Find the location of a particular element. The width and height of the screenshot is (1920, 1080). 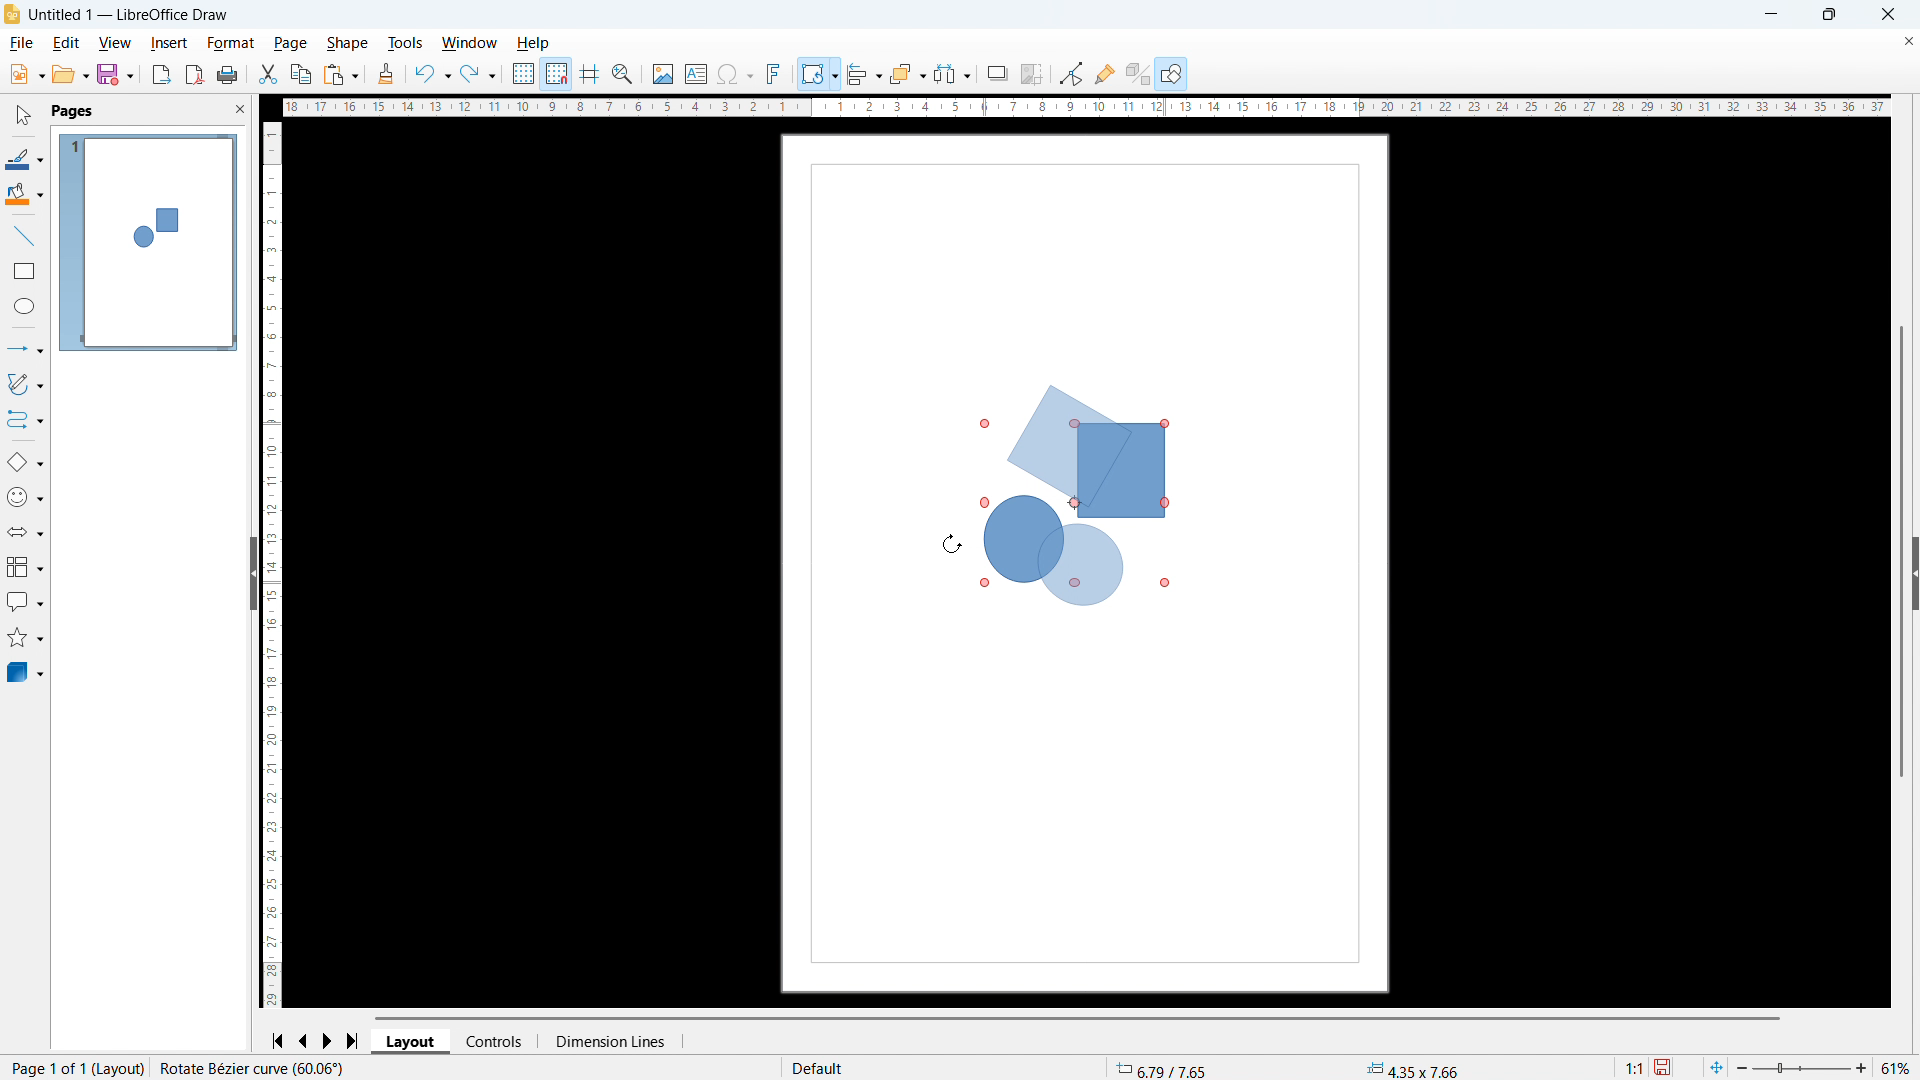

Action status is located at coordinates (251, 1068).